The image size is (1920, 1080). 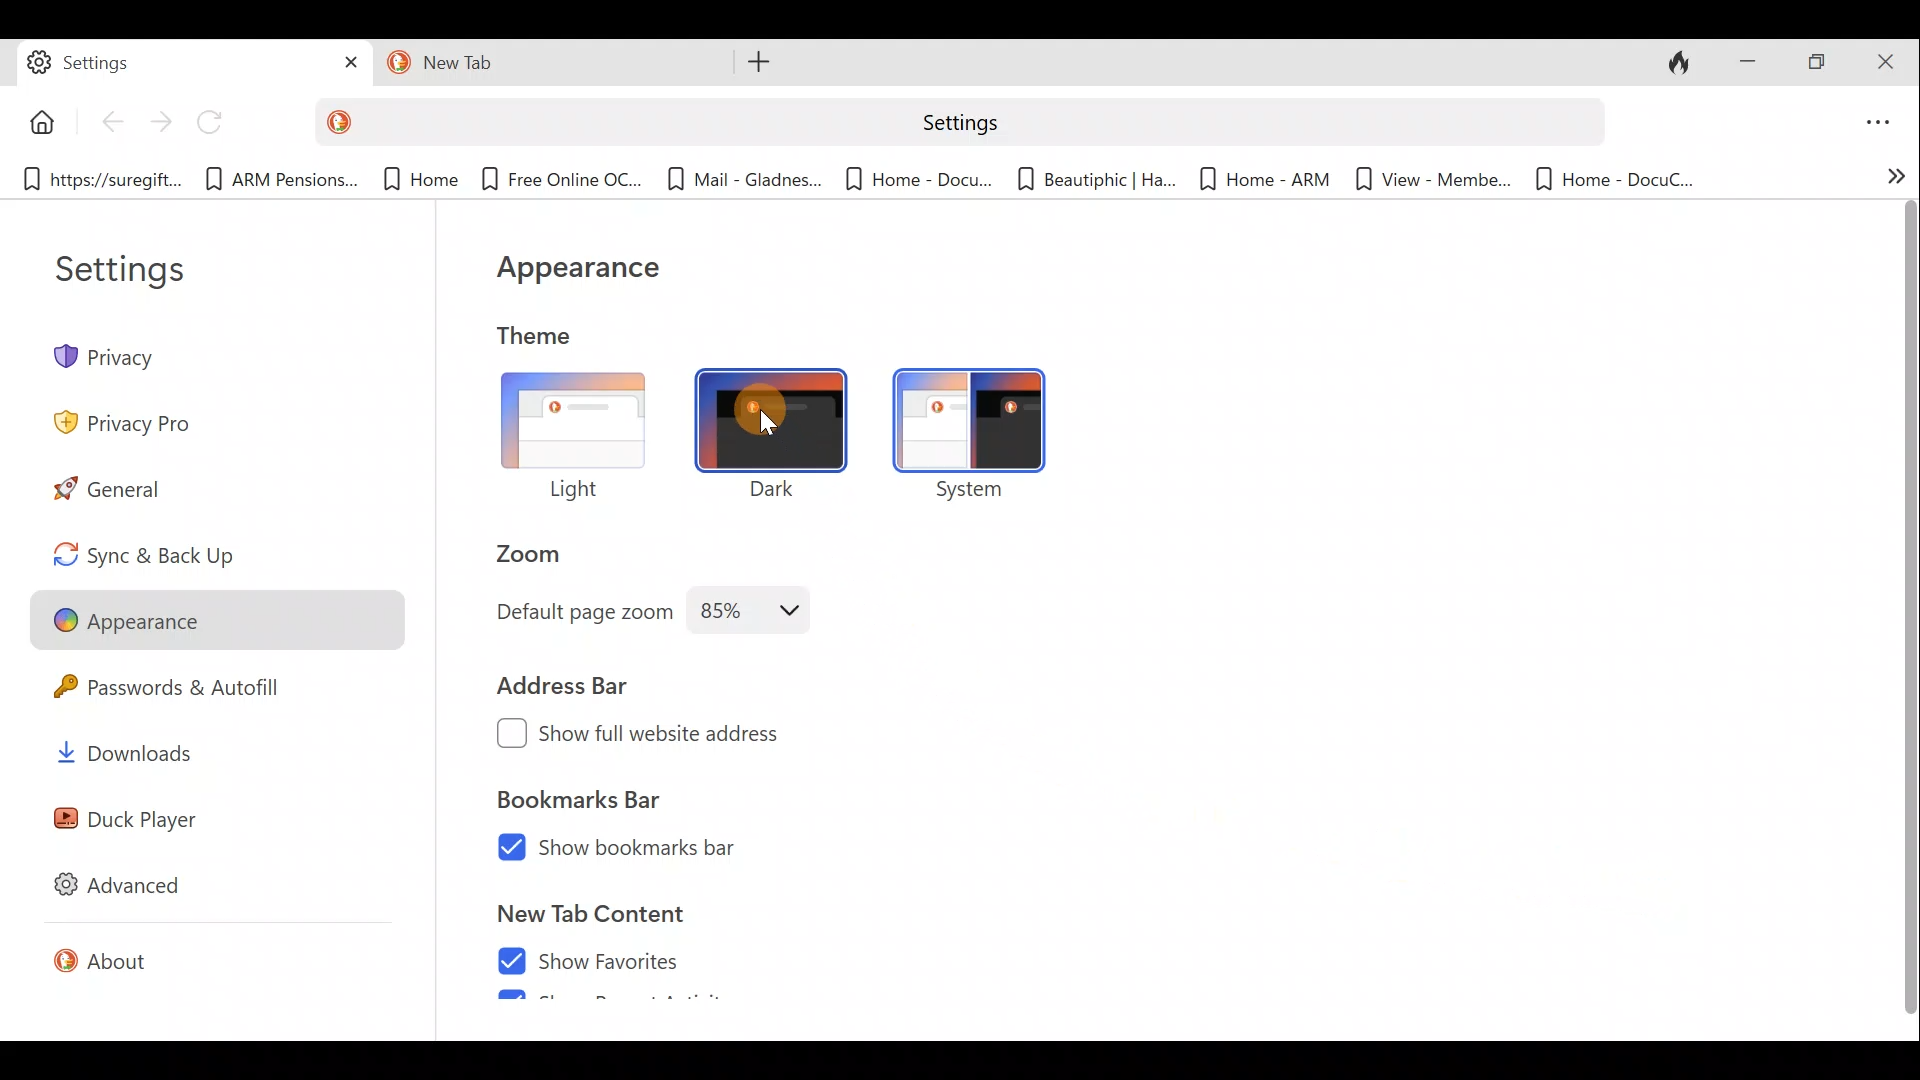 I want to click on Light, so click(x=568, y=440).